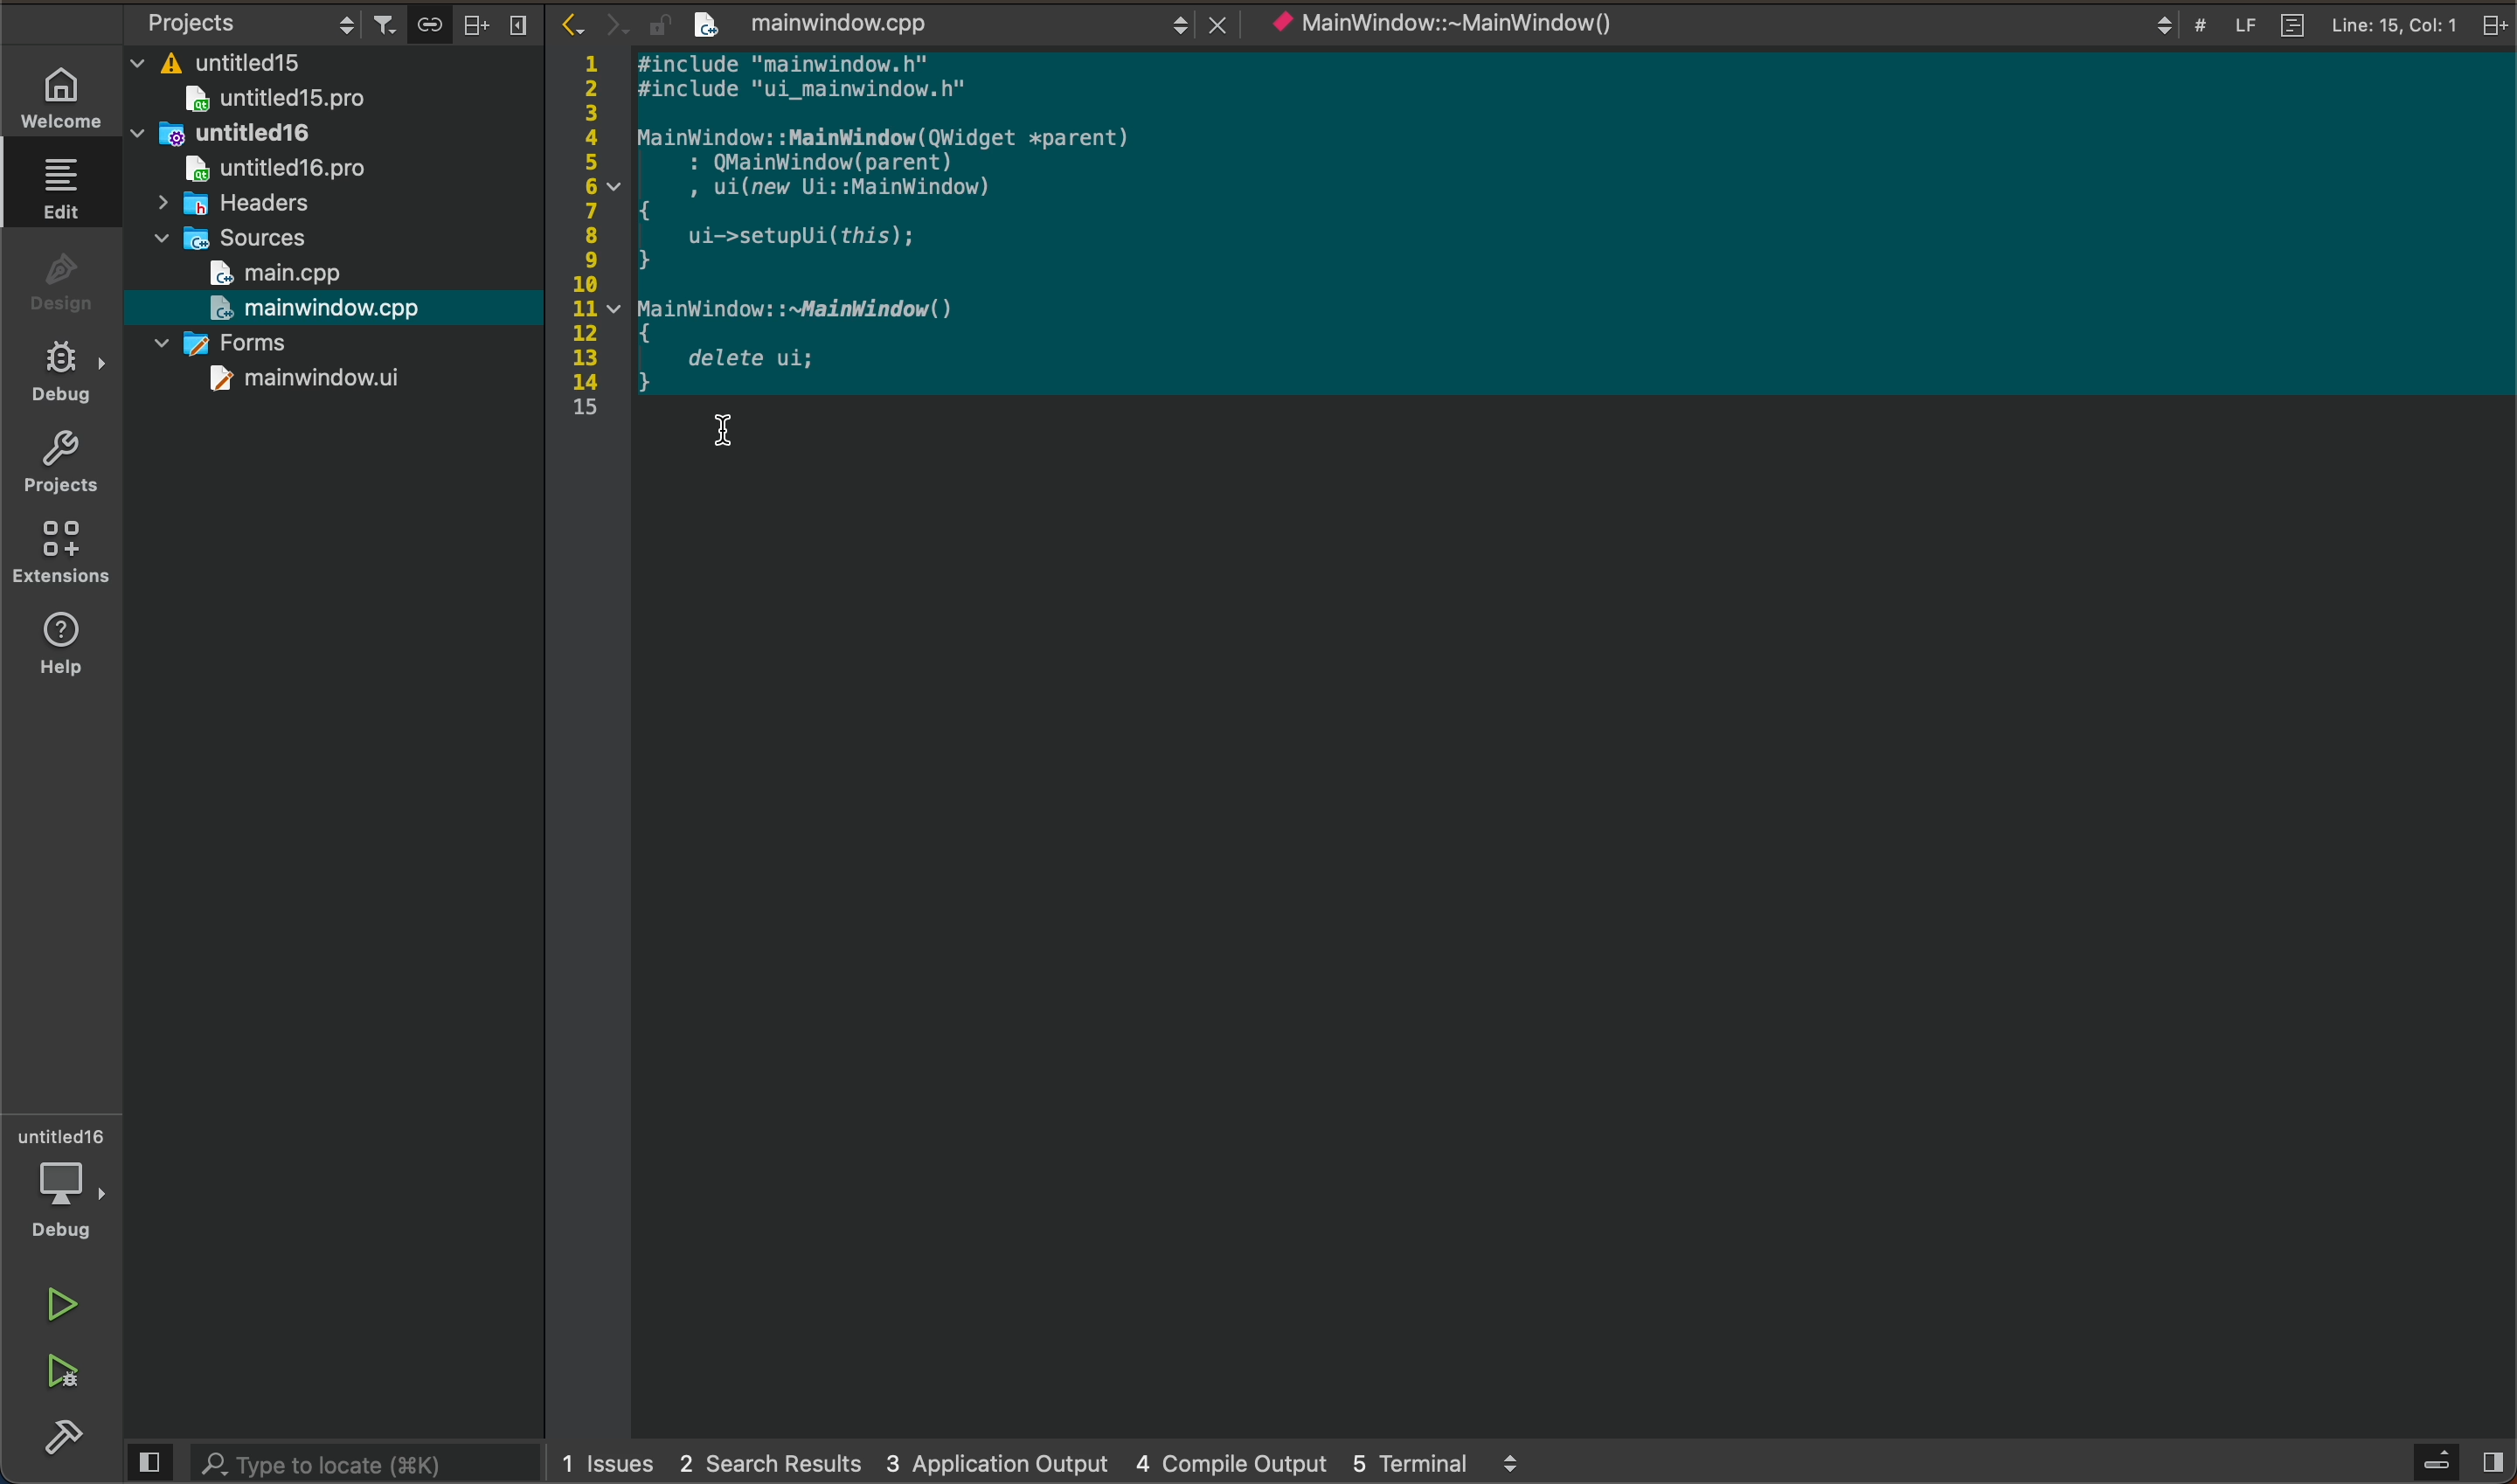  Describe the element at coordinates (1036, 1466) in the screenshot. I see `1 Issues 2 Search Results 3 Application Output 4 Compile Output 5 Terminal` at that location.